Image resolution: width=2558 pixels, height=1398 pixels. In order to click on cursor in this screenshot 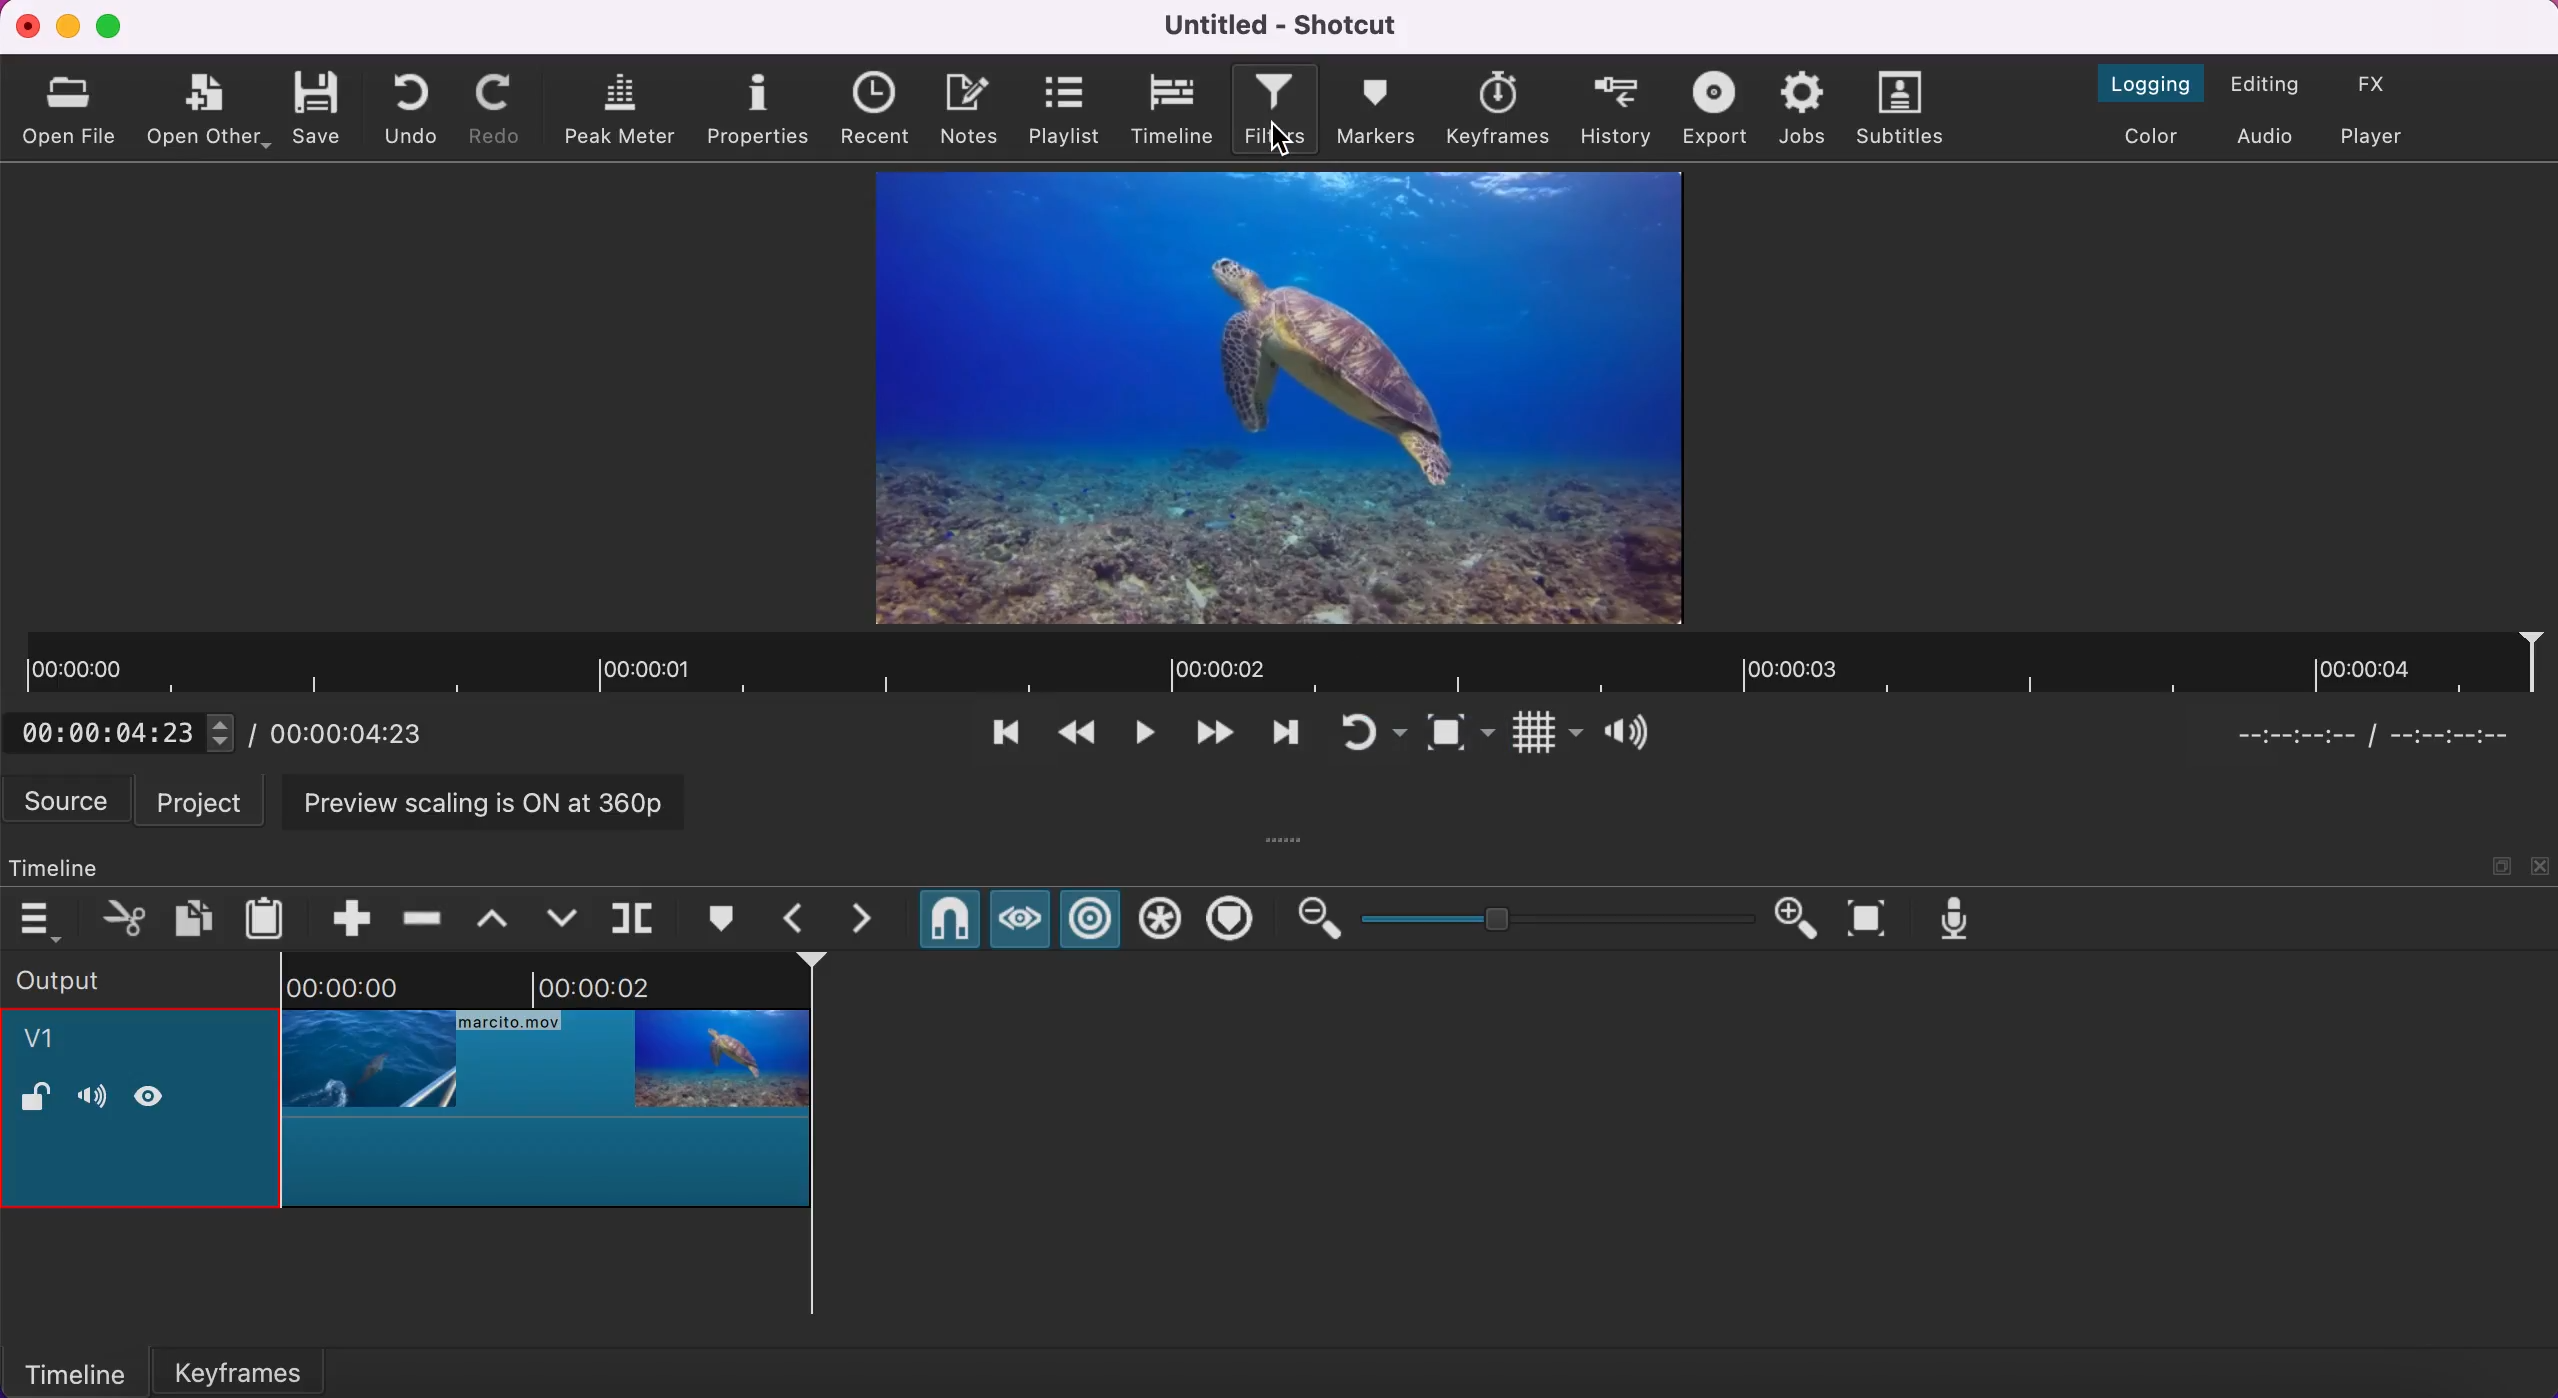, I will do `click(1288, 142)`.